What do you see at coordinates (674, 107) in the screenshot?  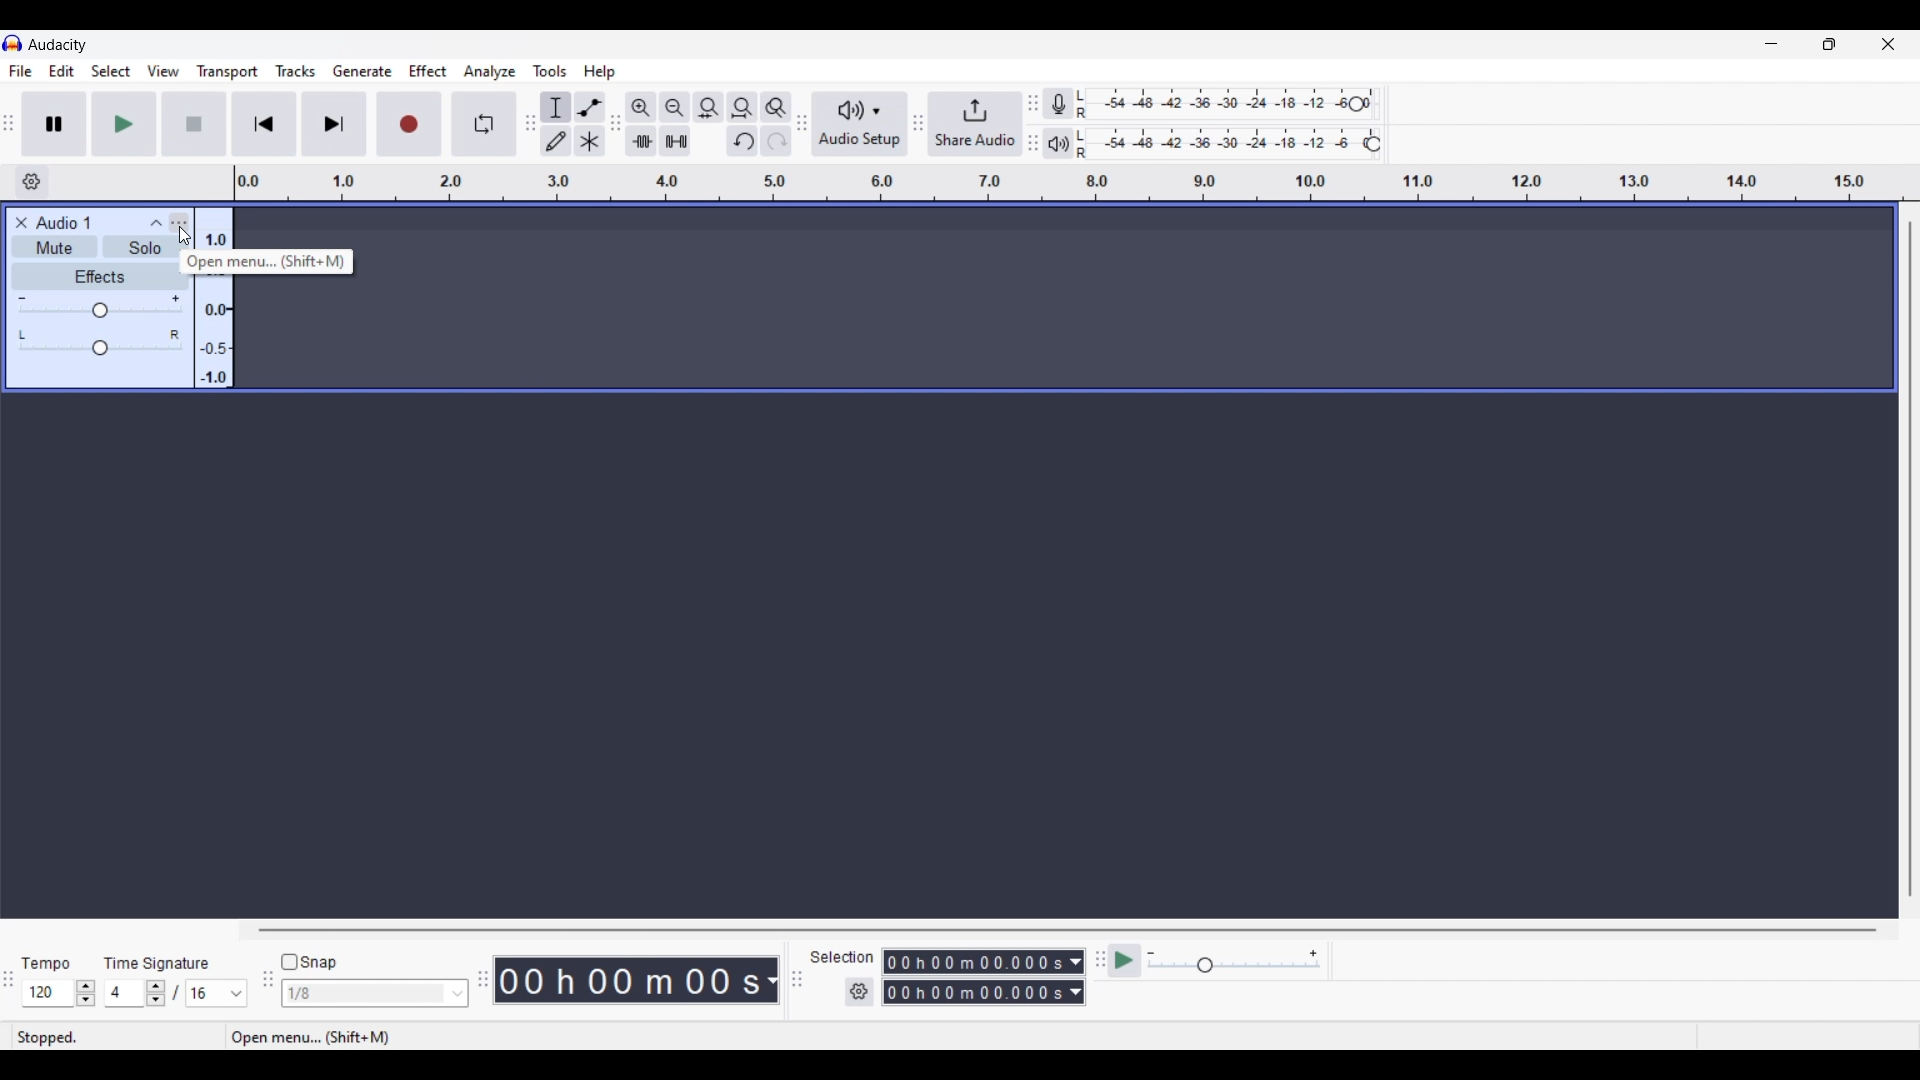 I see `Zoom out` at bounding box center [674, 107].